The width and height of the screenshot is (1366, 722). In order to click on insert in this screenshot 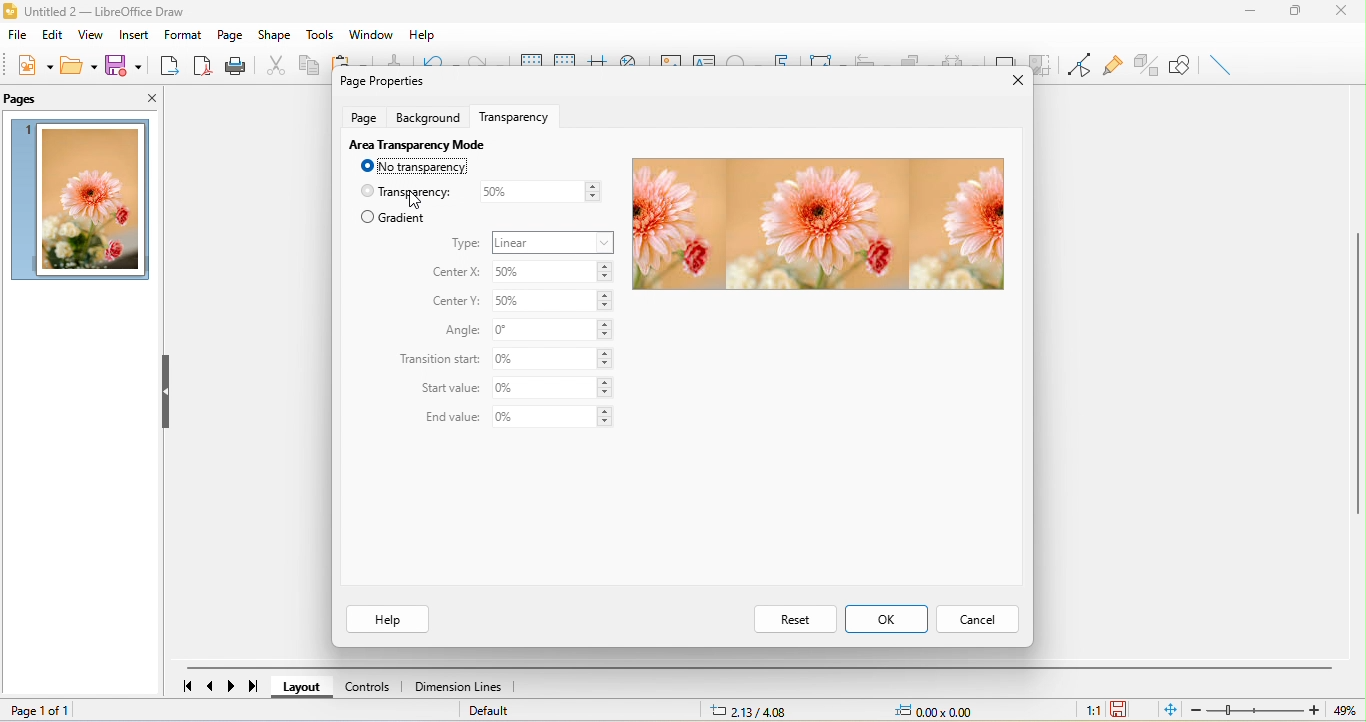, I will do `click(138, 33)`.